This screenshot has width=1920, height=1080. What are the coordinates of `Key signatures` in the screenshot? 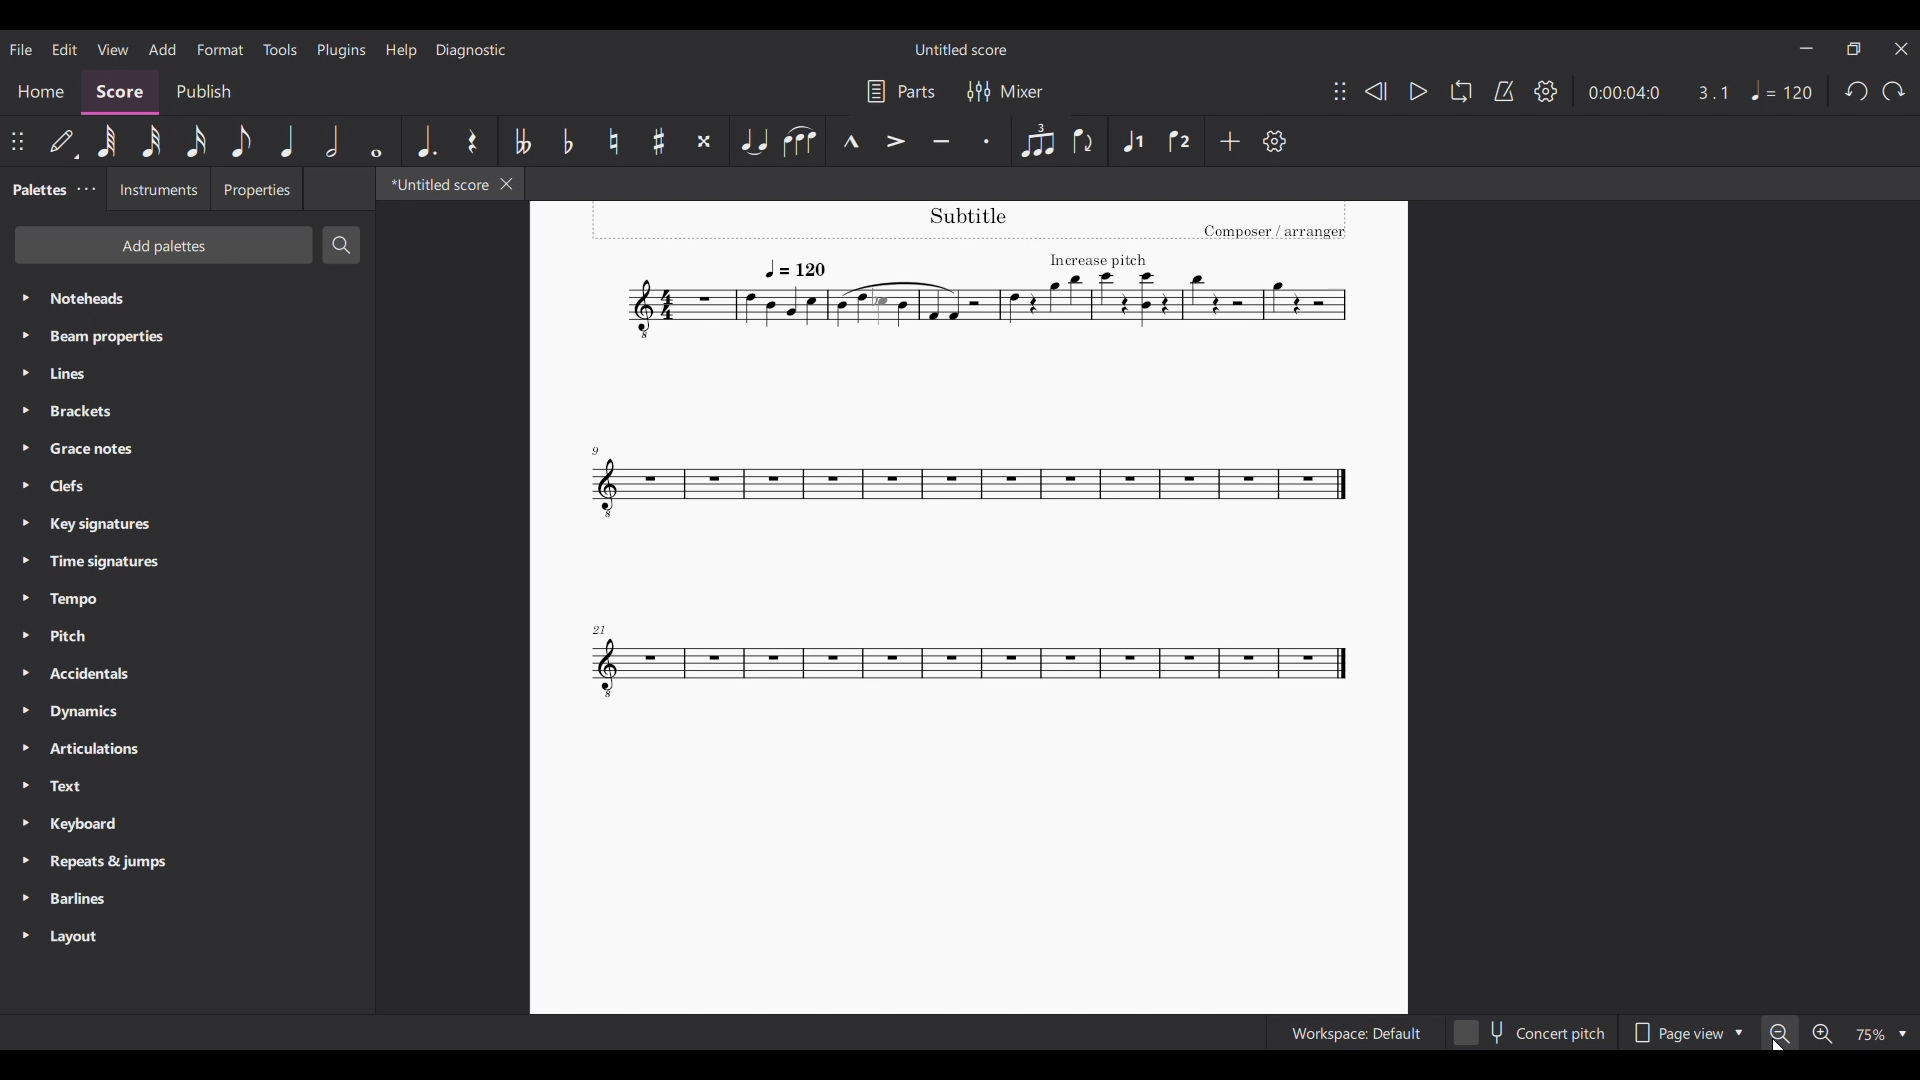 It's located at (188, 525).